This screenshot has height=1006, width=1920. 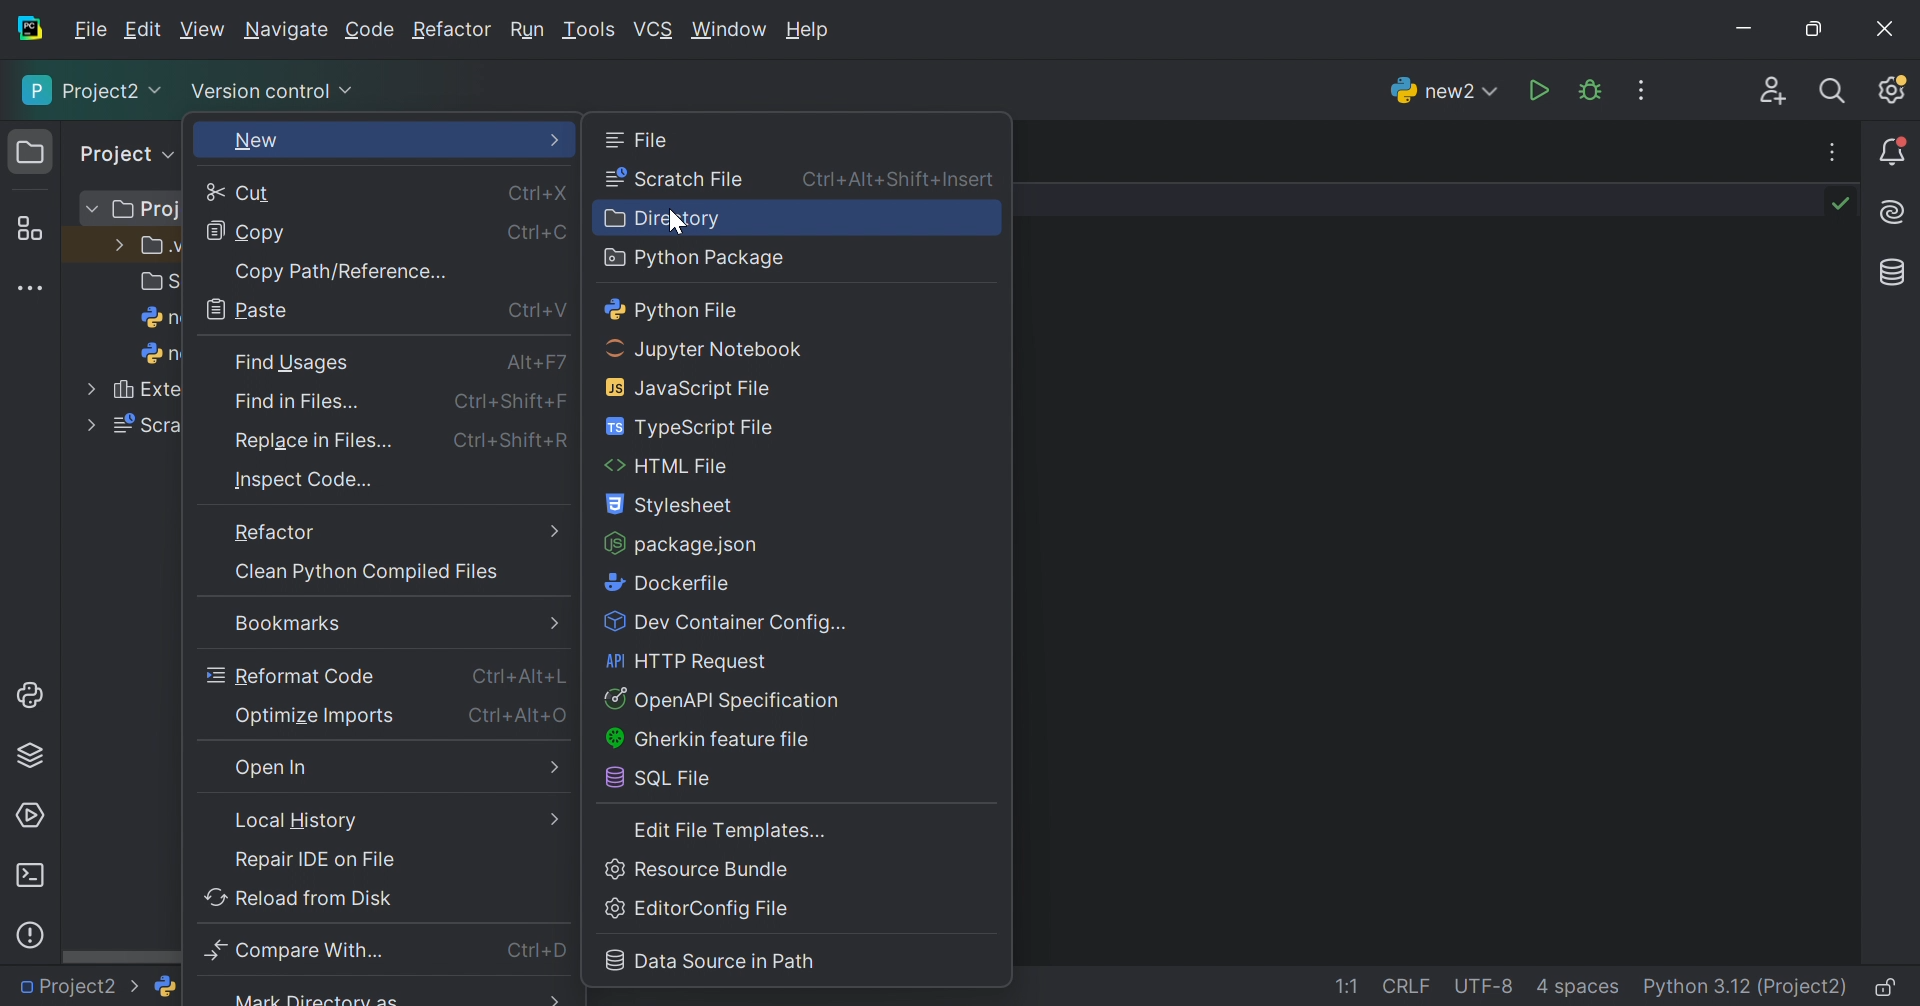 What do you see at coordinates (729, 829) in the screenshot?
I see `Edit file templates...` at bounding box center [729, 829].